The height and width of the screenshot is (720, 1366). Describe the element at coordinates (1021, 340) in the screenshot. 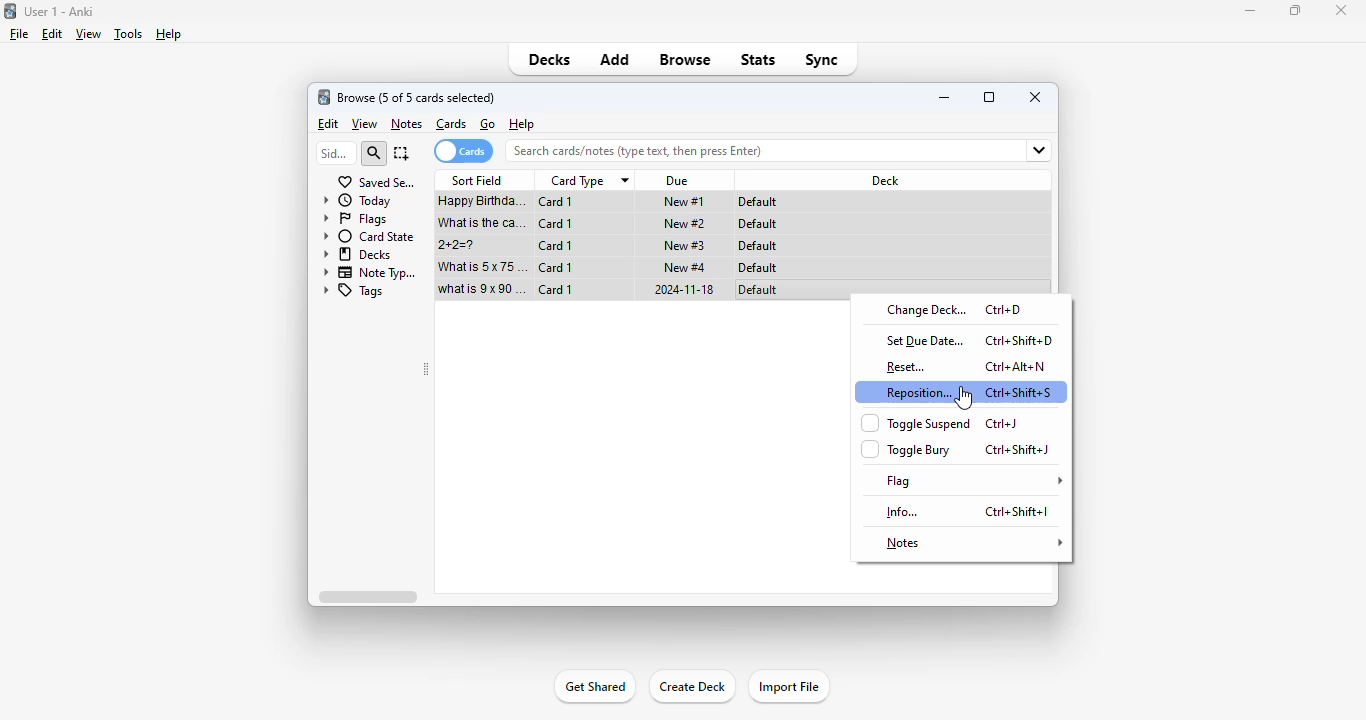

I see `shortcut for set due date` at that location.